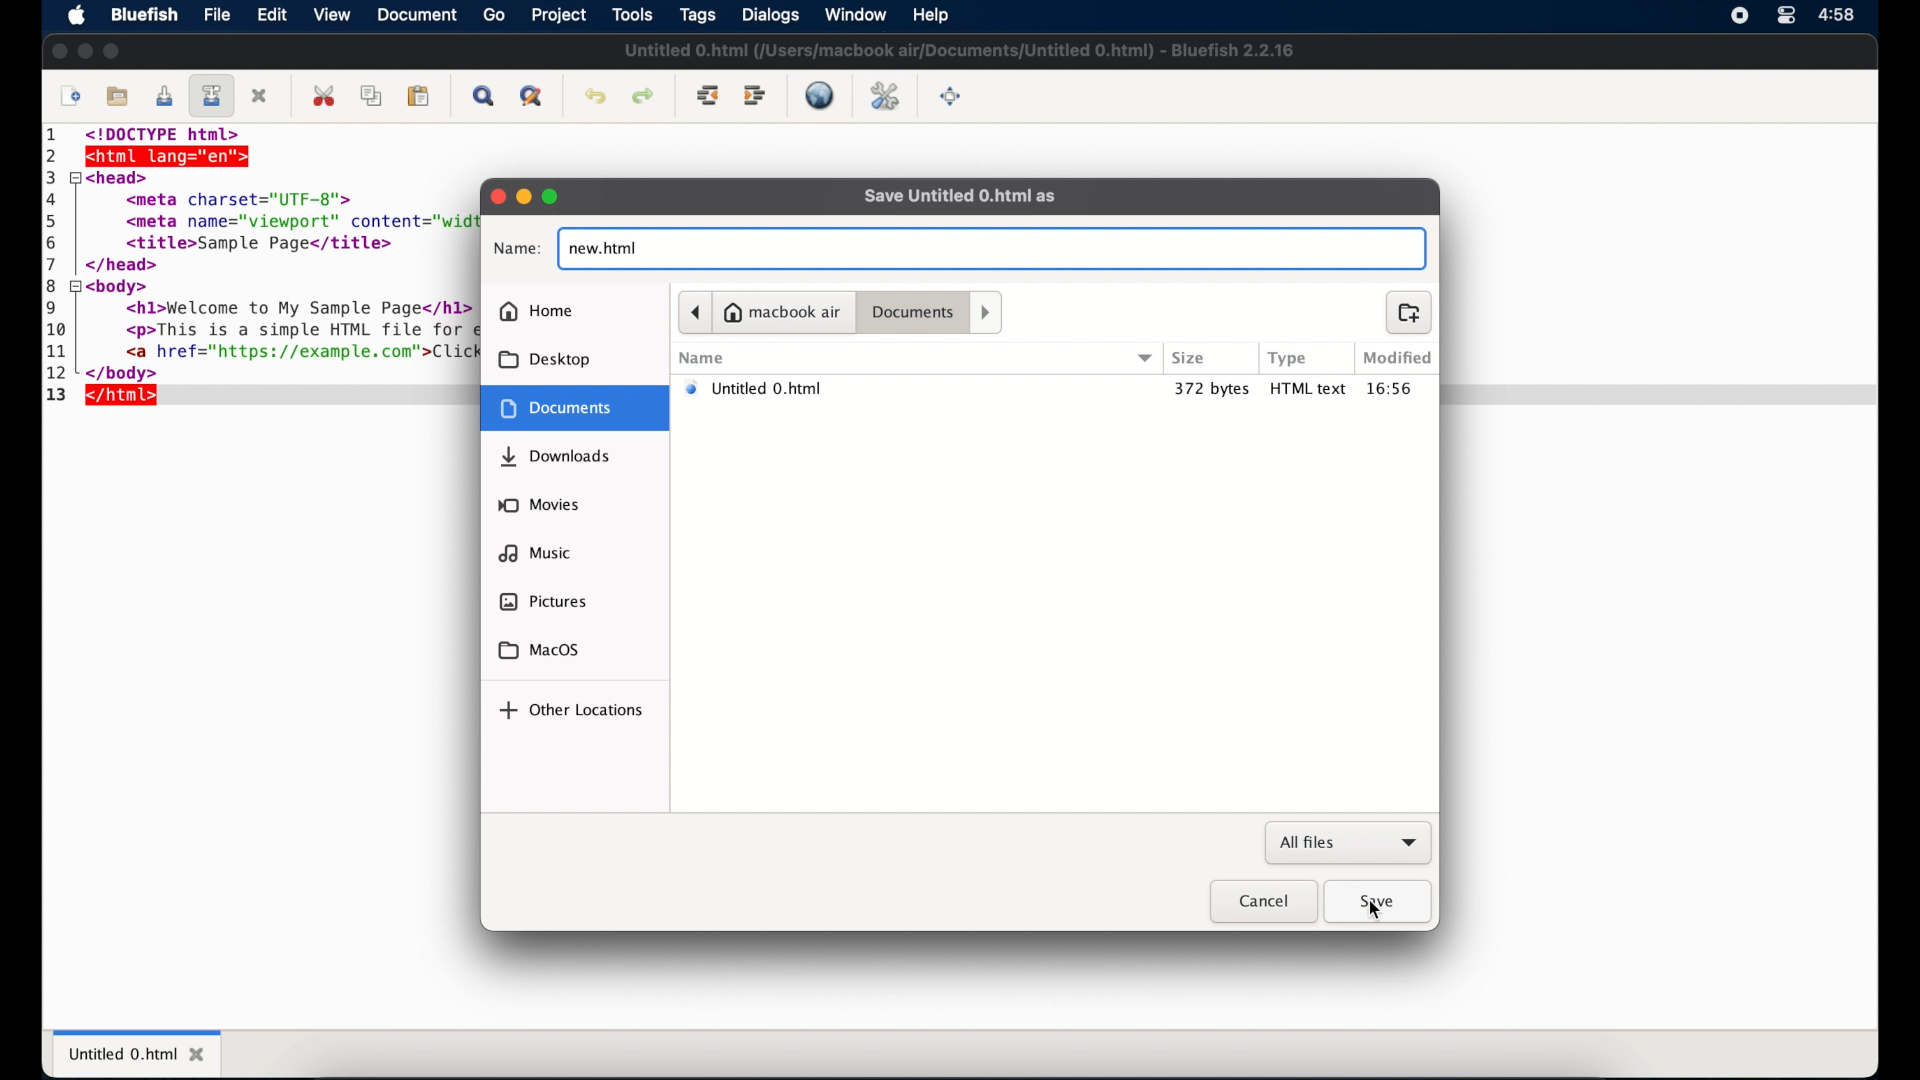 The image size is (1920, 1080). Describe the element at coordinates (71, 97) in the screenshot. I see `new` at that location.